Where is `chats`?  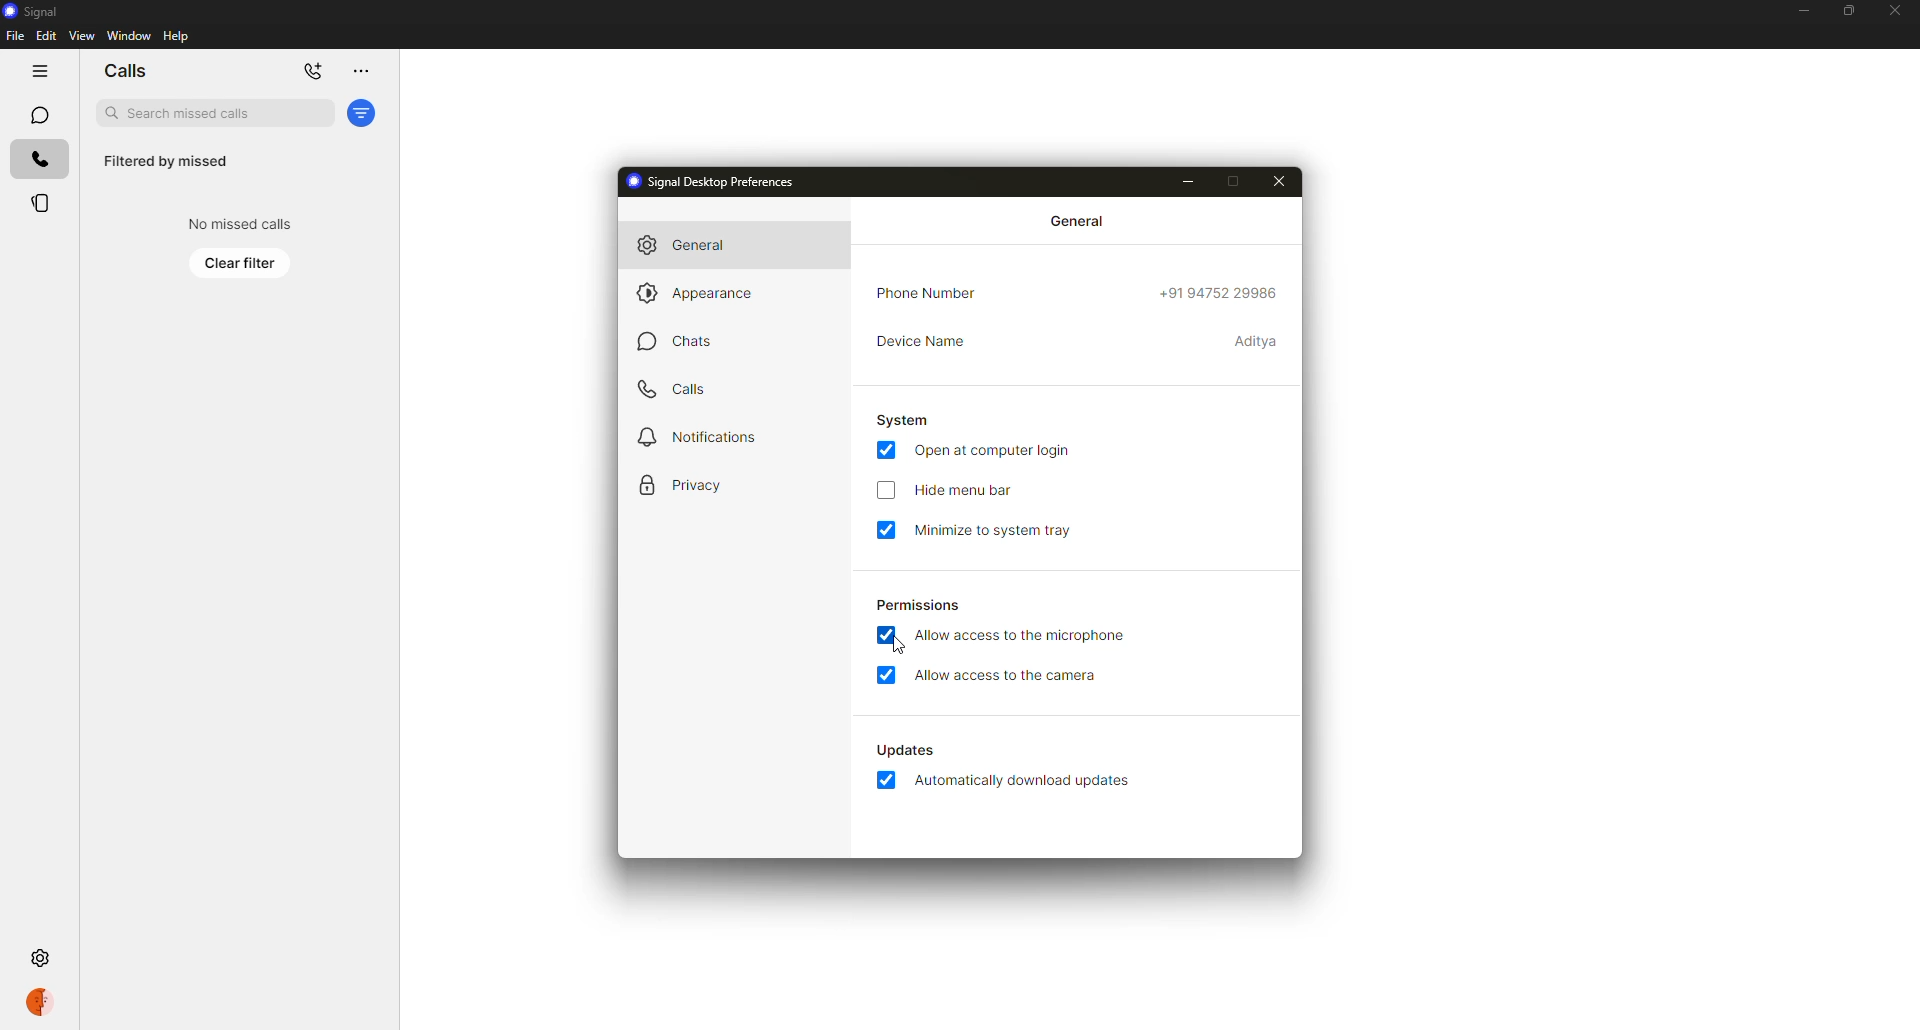 chats is located at coordinates (39, 115).